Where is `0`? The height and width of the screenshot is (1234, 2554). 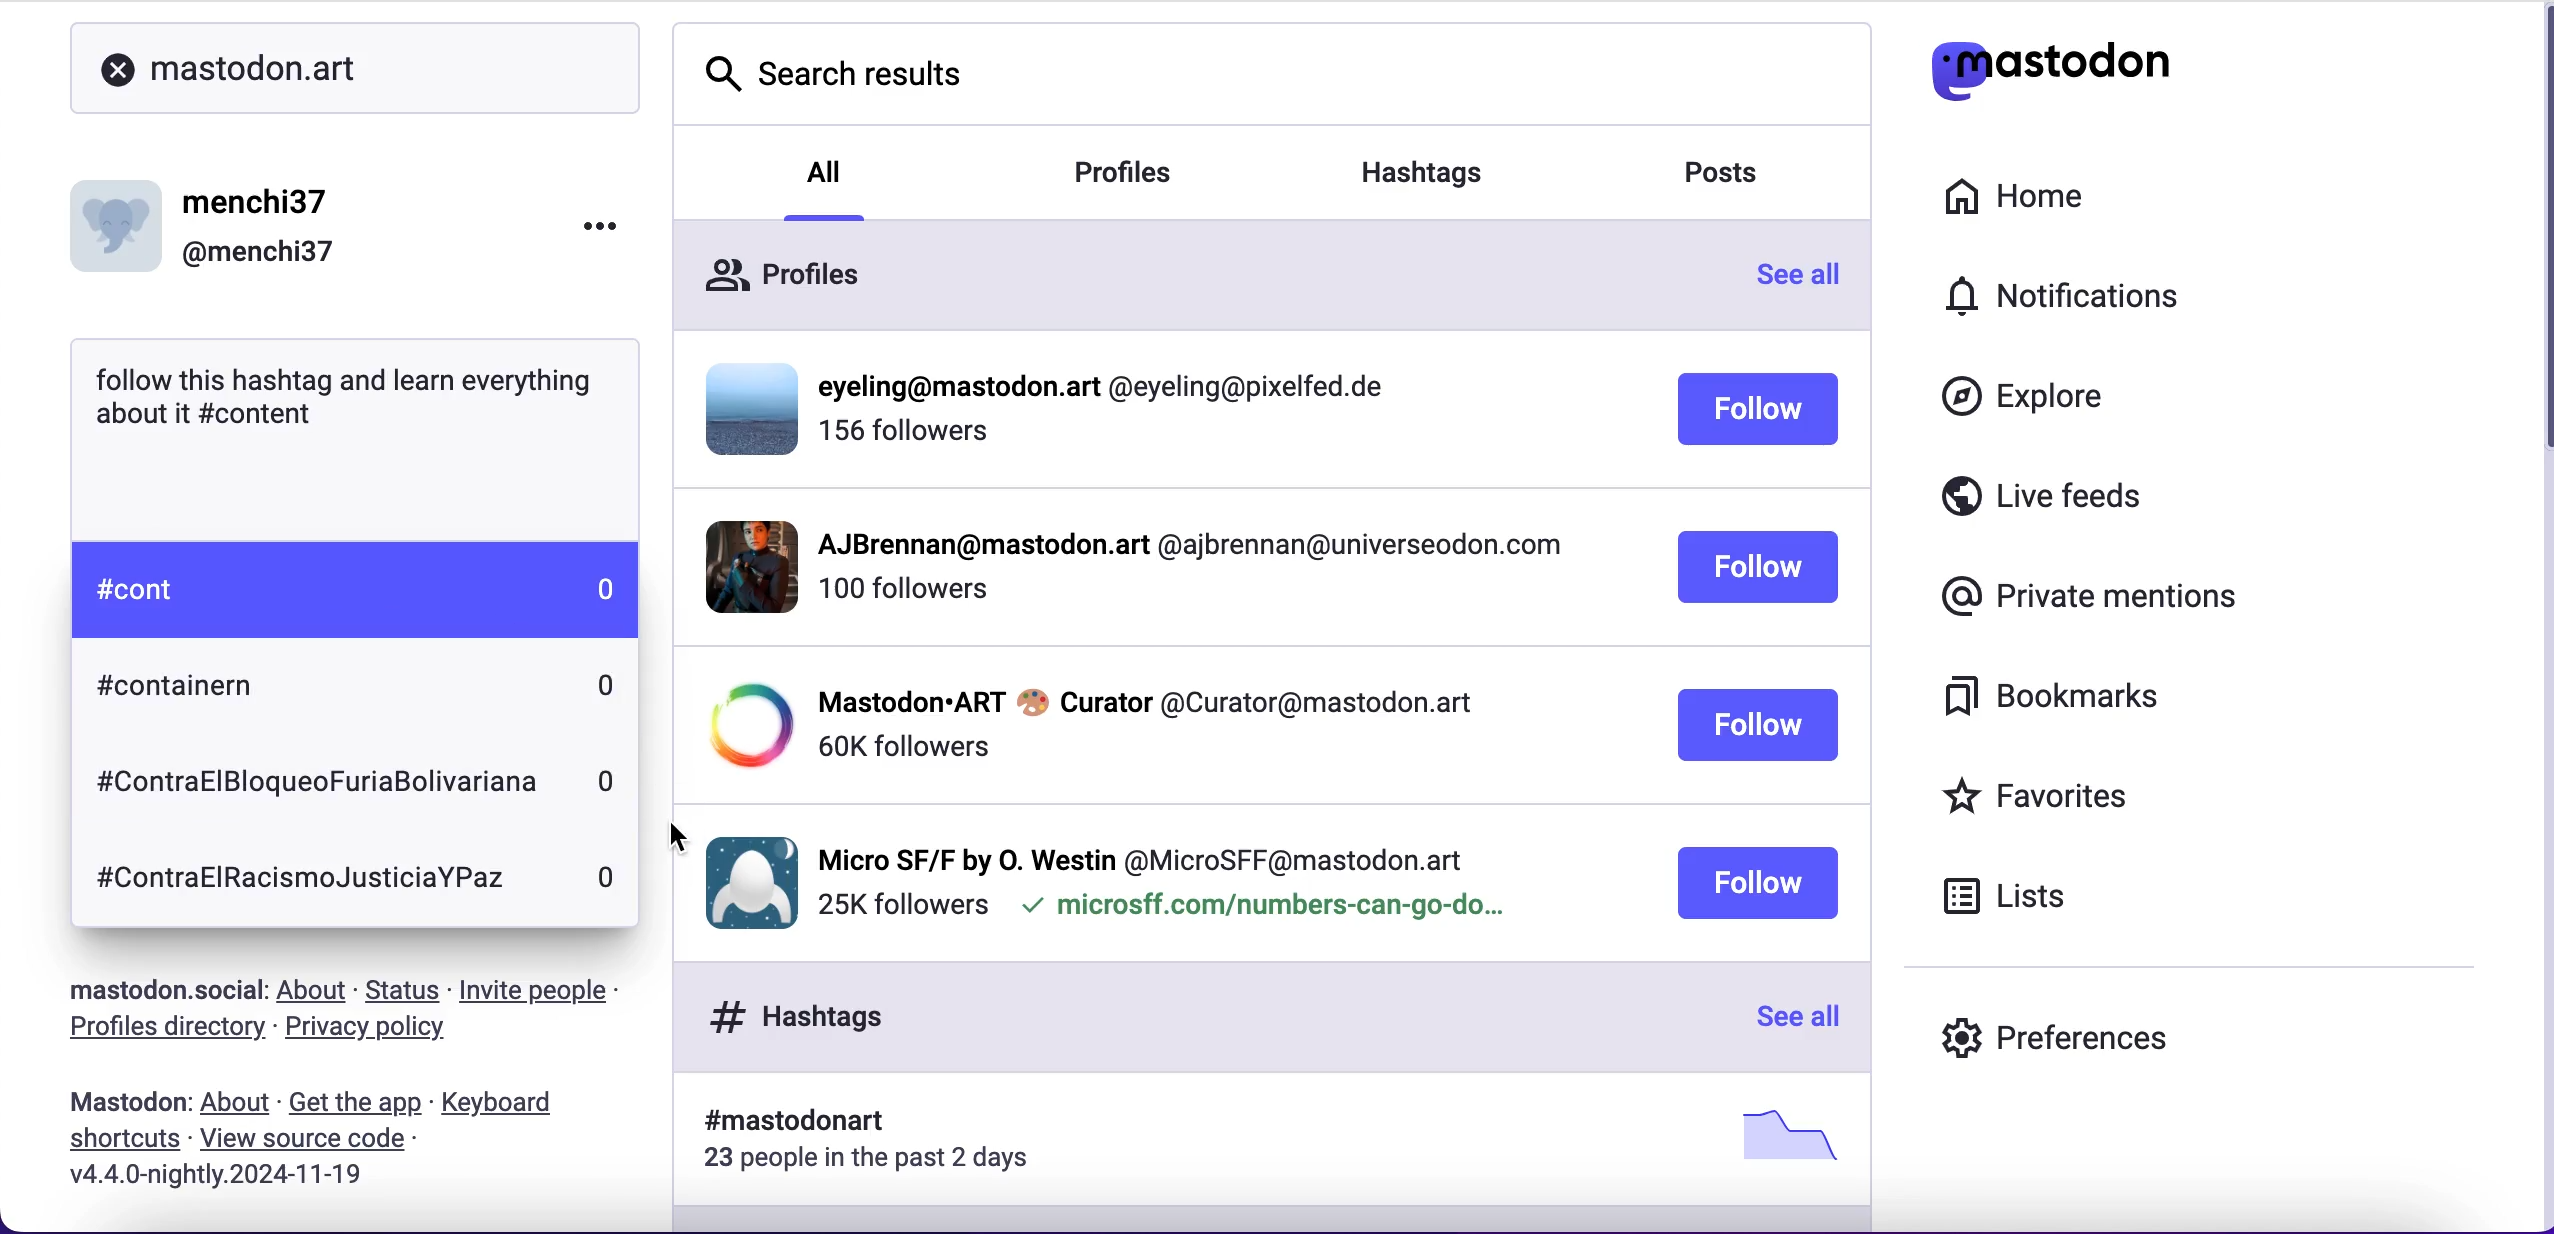 0 is located at coordinates (610, 588).